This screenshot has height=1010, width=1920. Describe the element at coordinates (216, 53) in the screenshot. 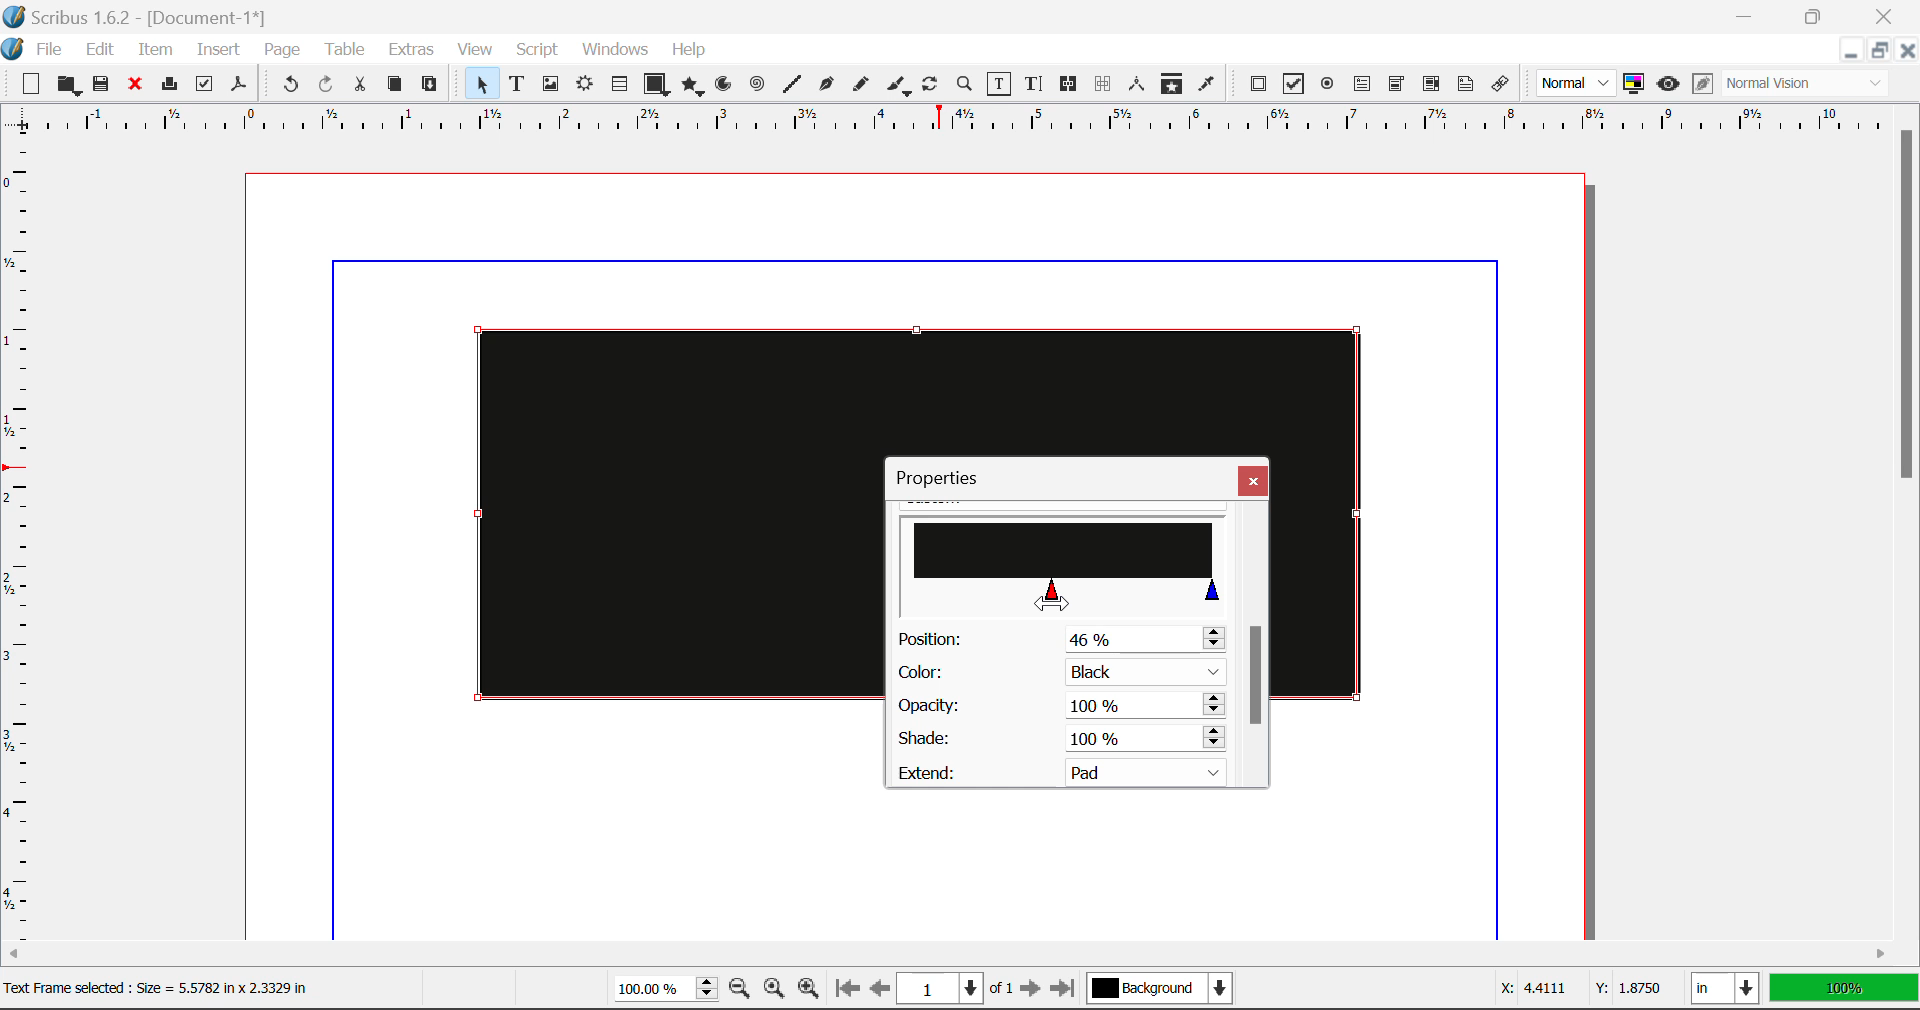

I see `Insert` at that location.